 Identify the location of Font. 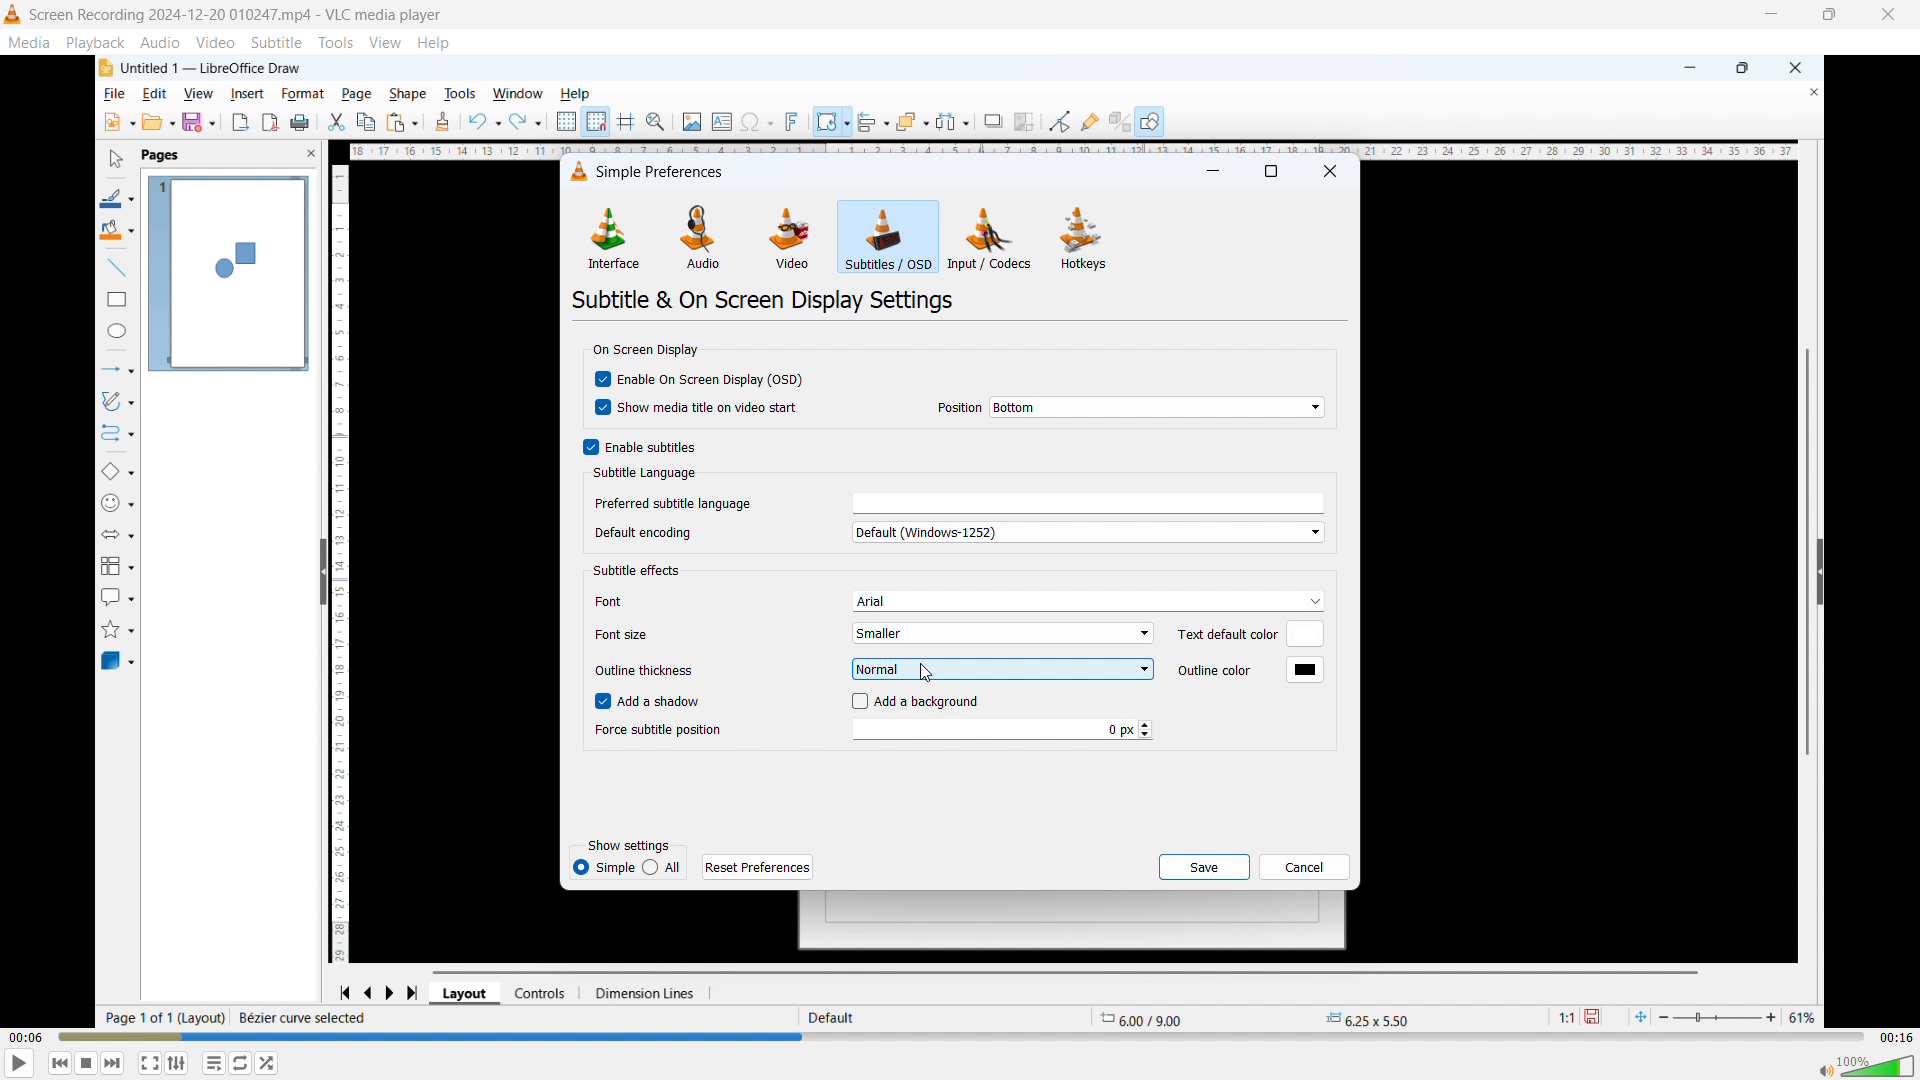
(609, 602).